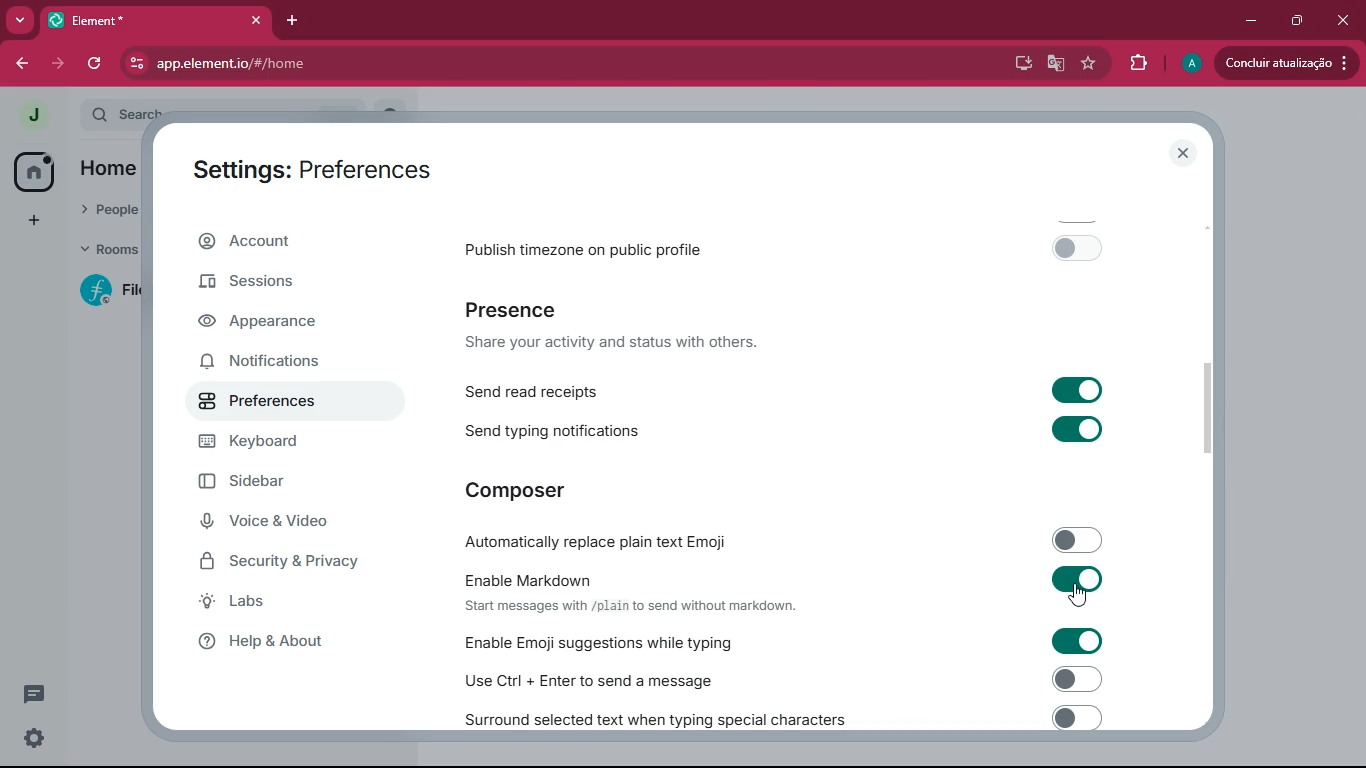 This screenshot has width=1366, height=768. I want to click on forward, so click(55, 64).